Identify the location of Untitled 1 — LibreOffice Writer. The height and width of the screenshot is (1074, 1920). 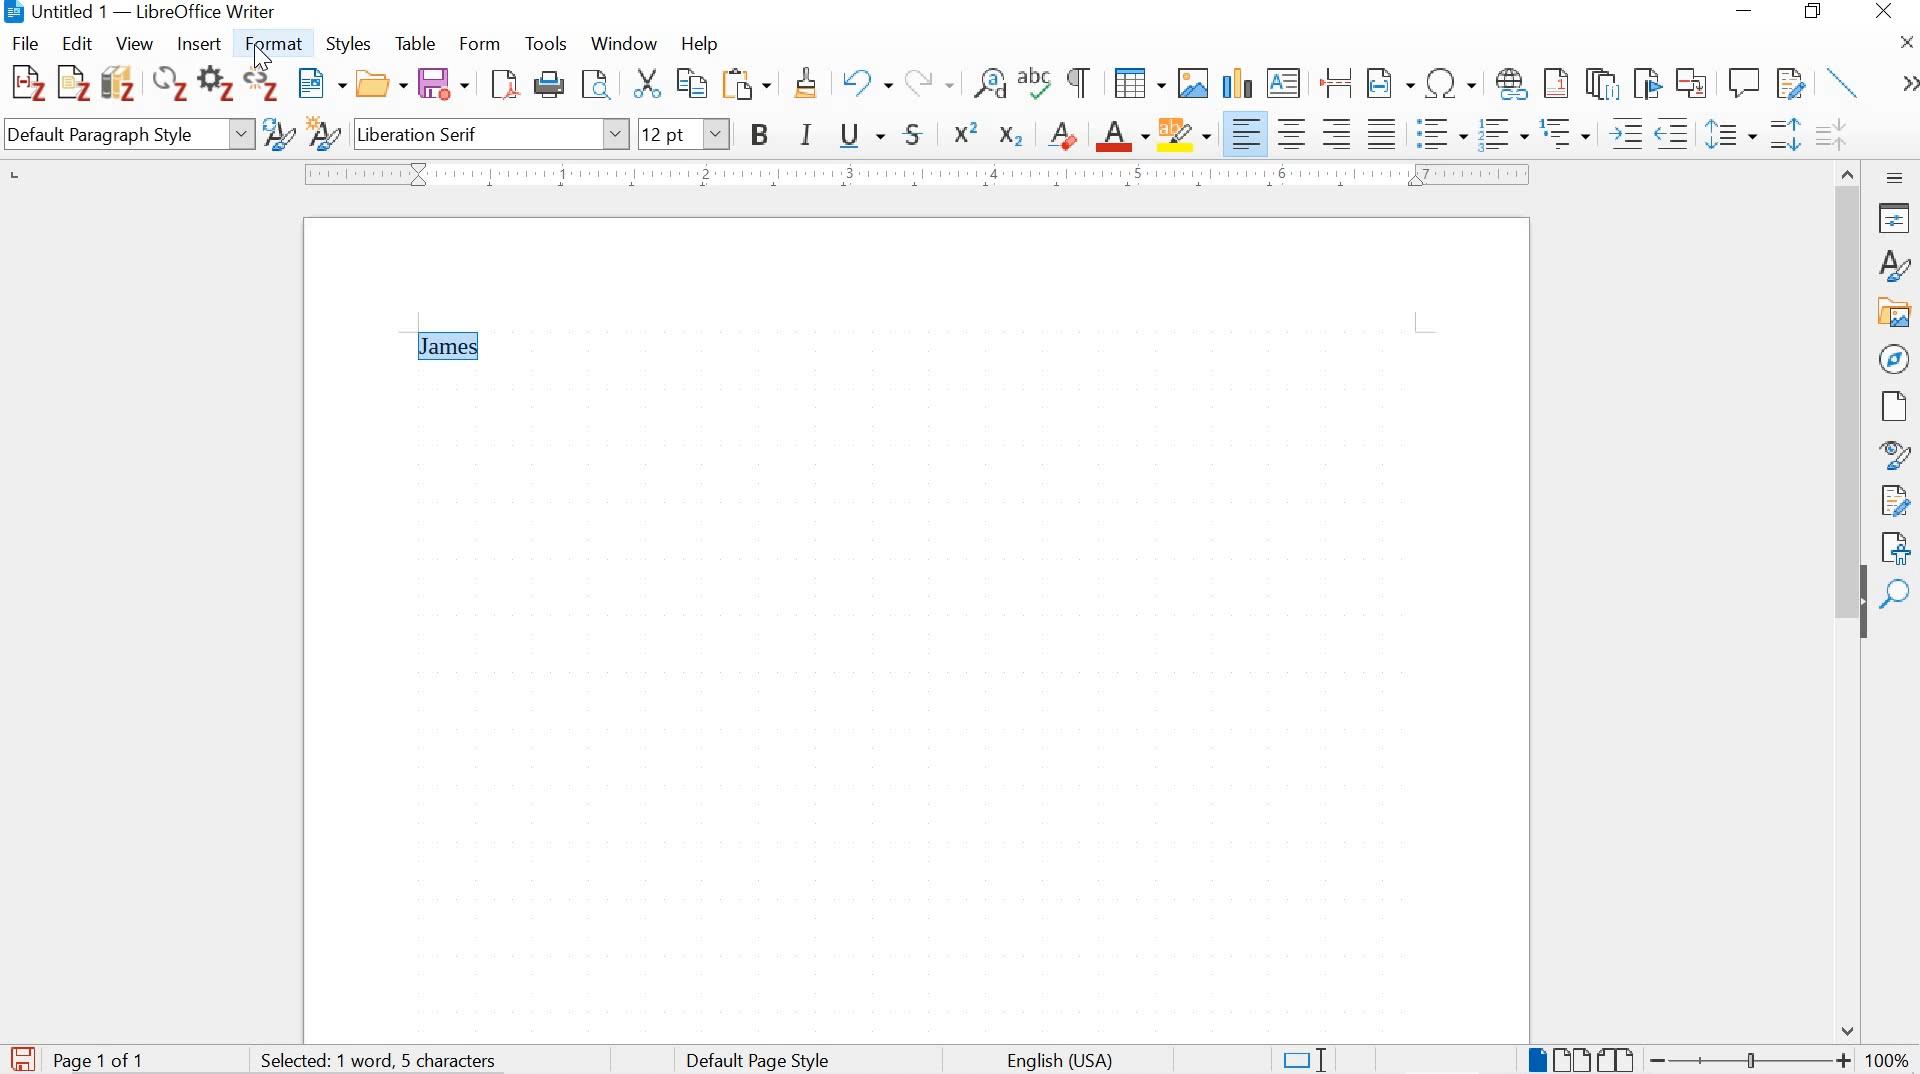
(148, 13).